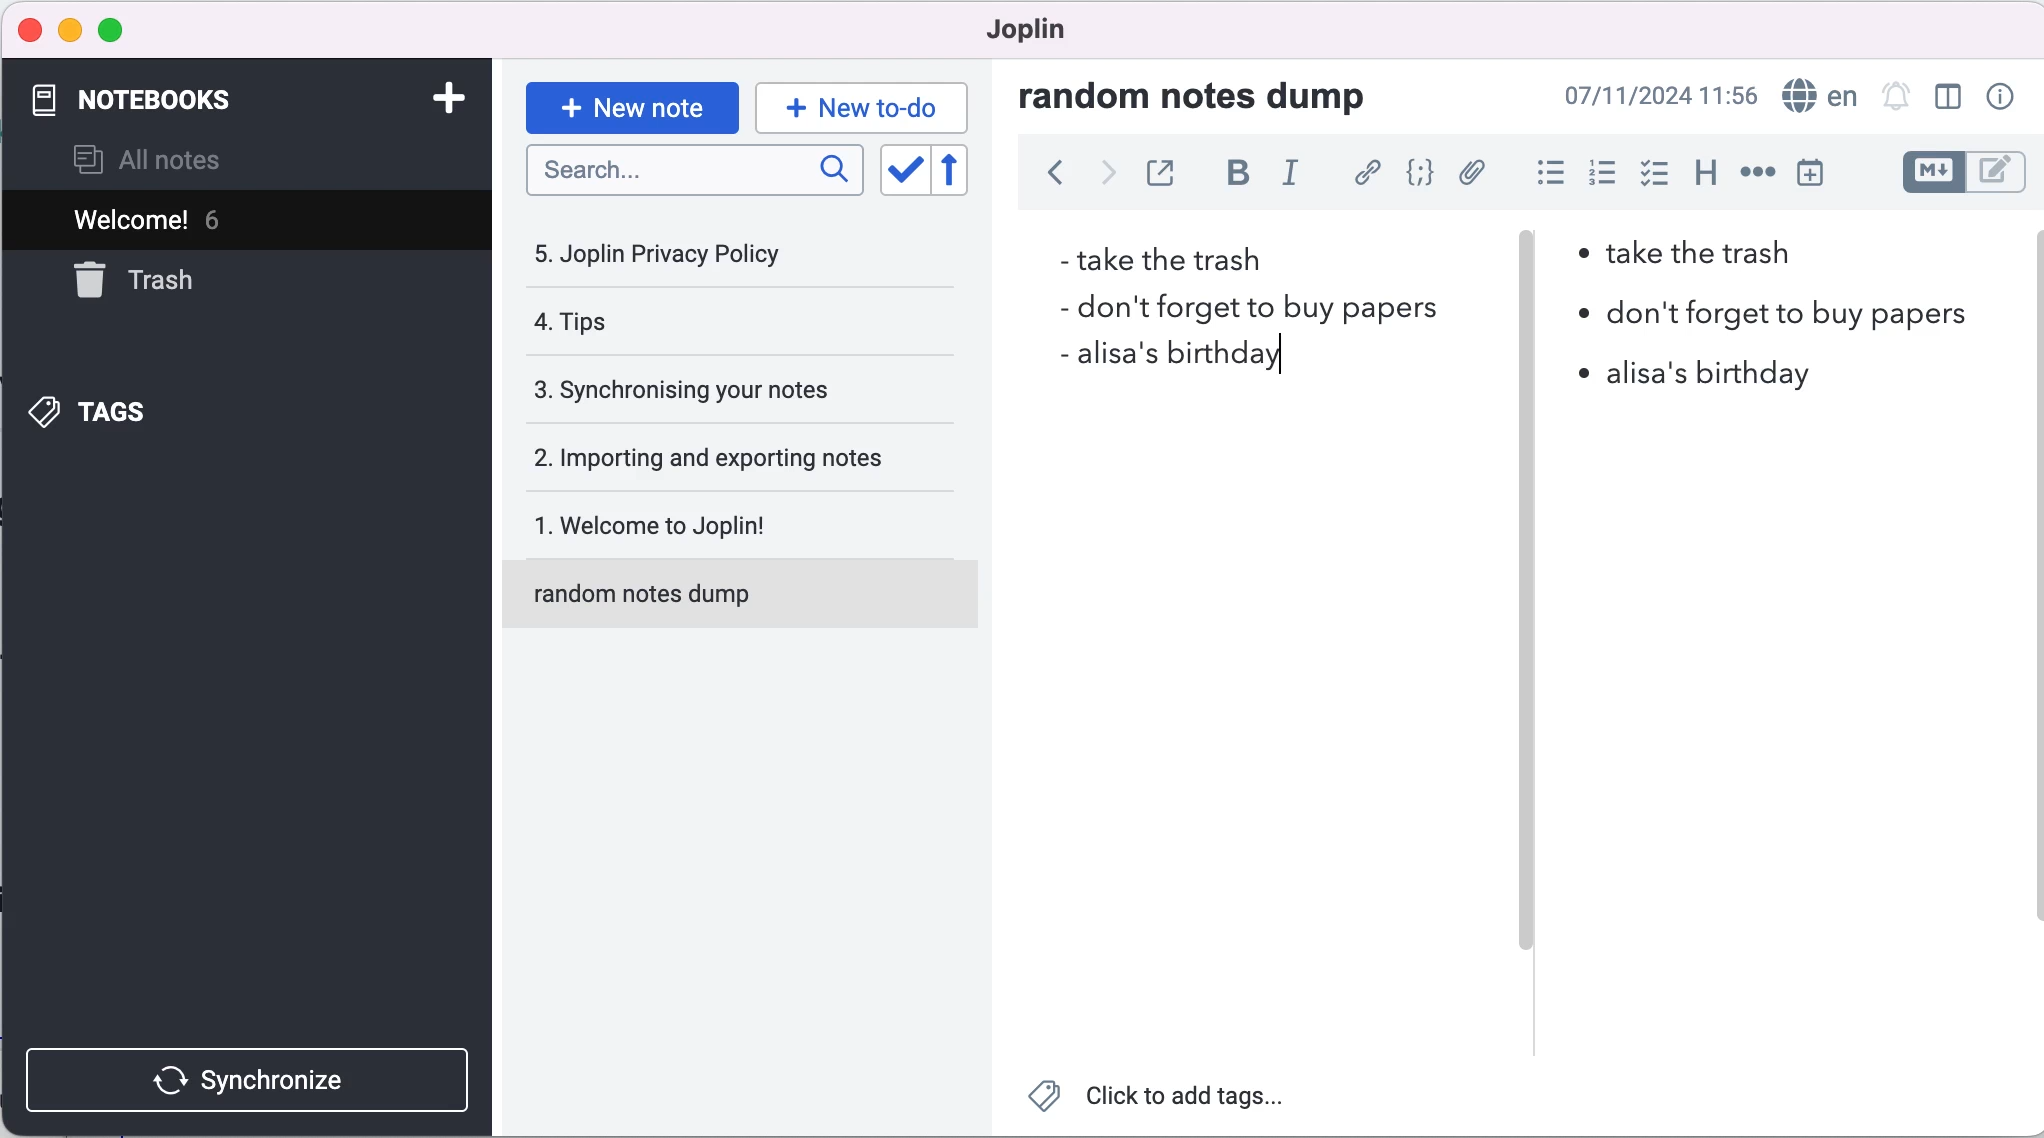 This screenshot has height=1138, width=2044. Describe the element at coordinates (717, 391) in the screenshot. I see `synchronising your notes` at that location.